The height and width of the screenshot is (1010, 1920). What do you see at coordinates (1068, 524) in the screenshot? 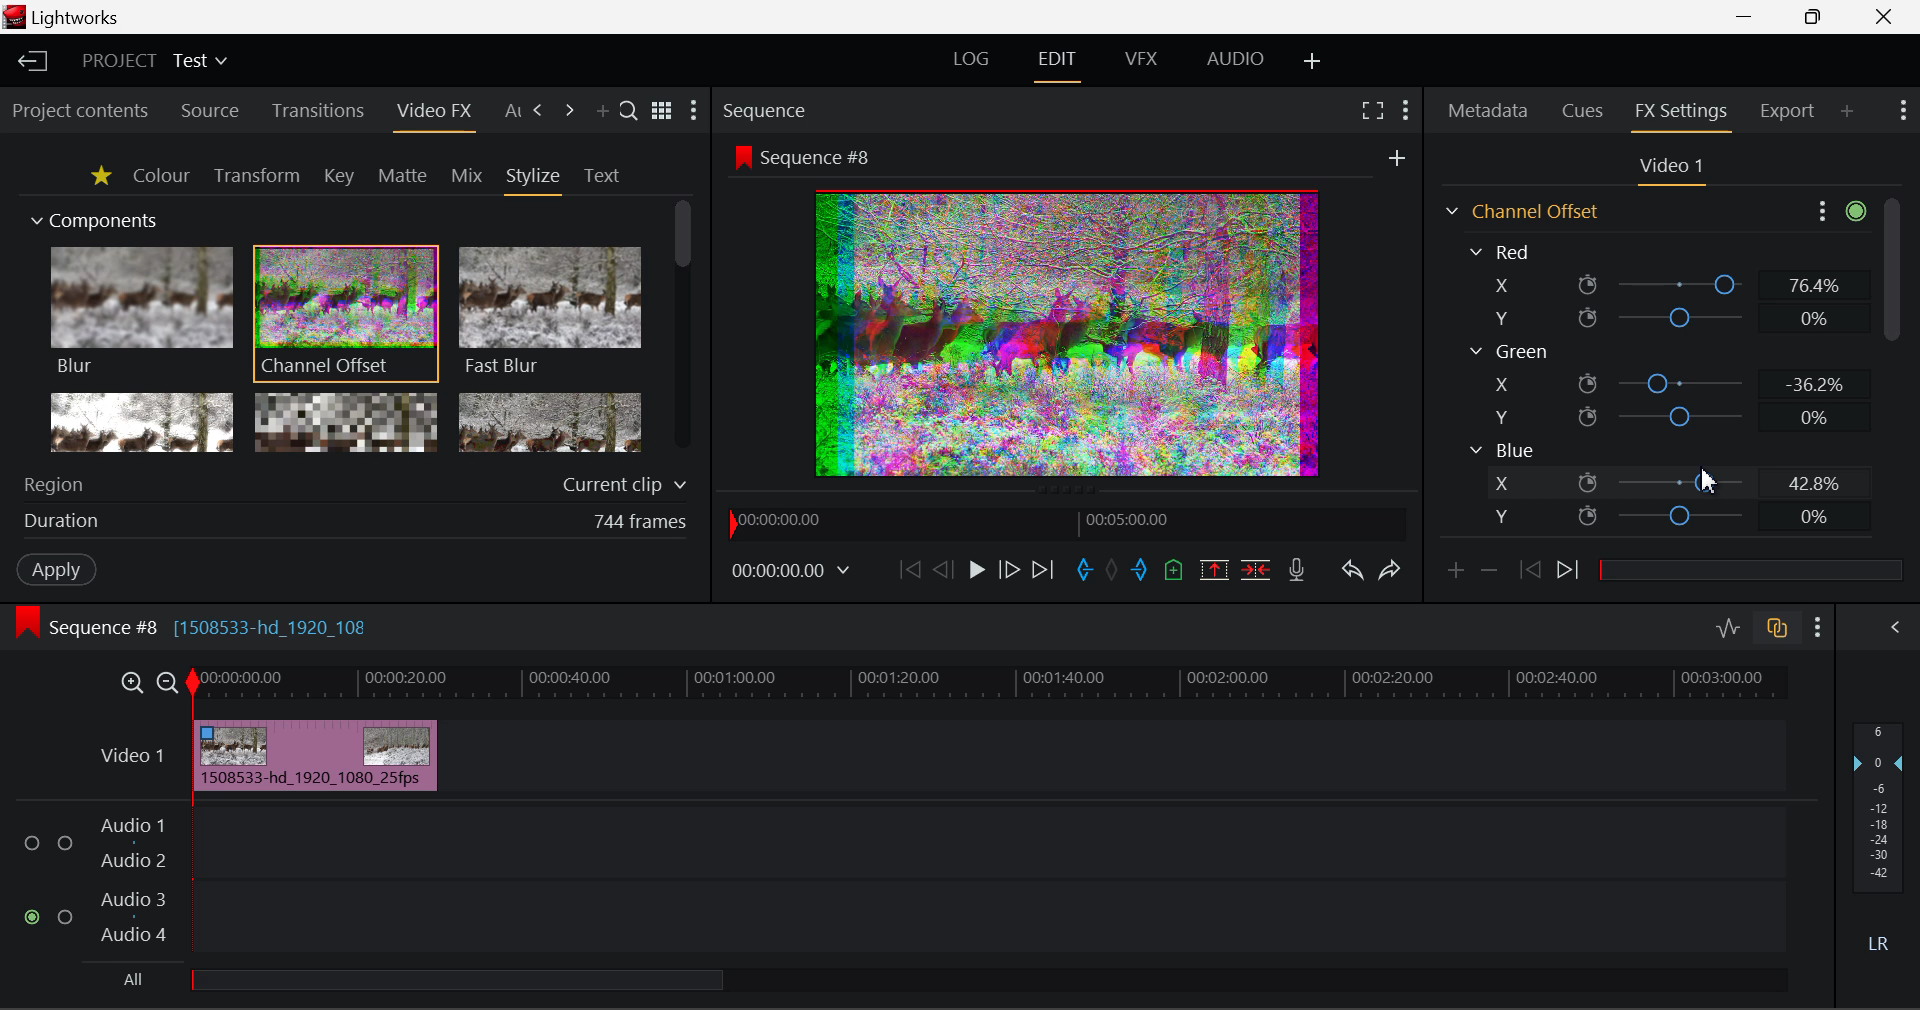
I see `Project Timeline Navigator` at bounding box center [1068, 524].